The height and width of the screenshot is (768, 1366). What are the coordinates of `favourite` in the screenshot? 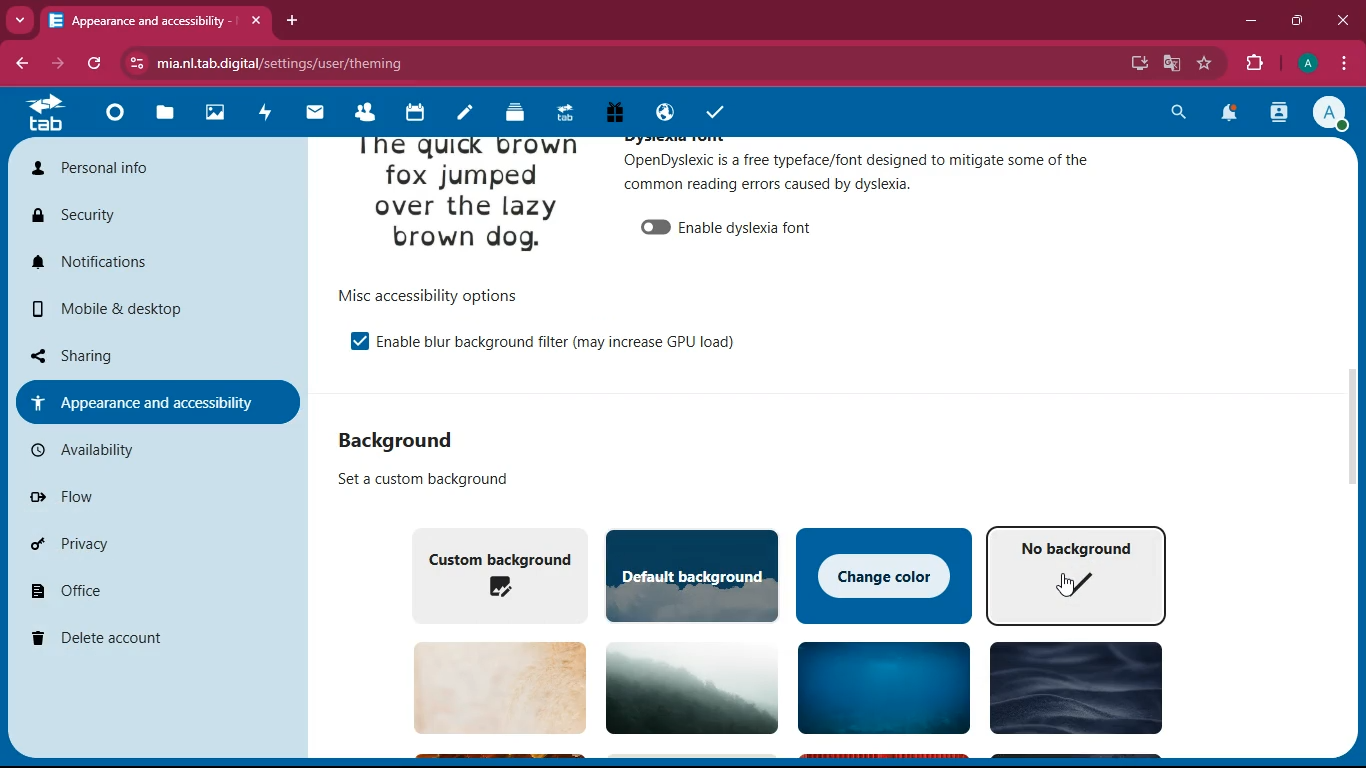 It's located at (1209, 63).